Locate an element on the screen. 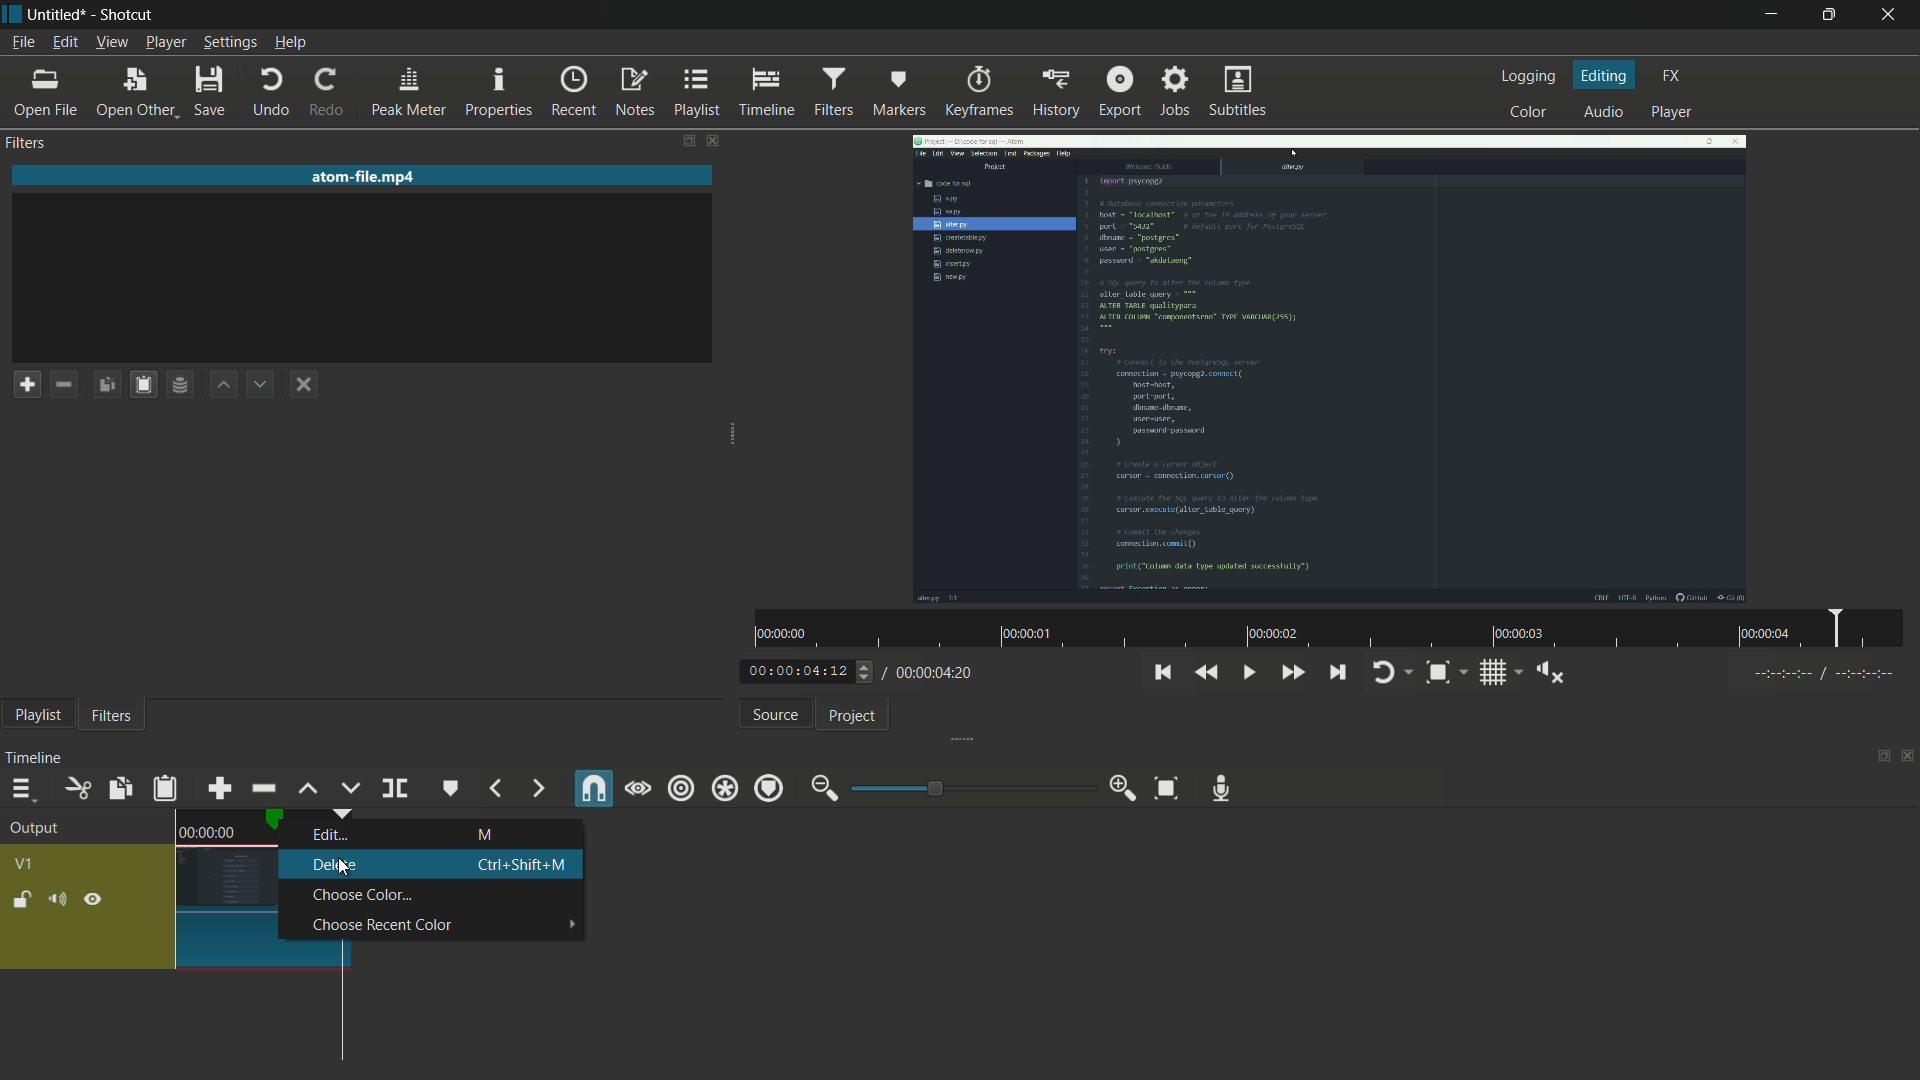  previous marker is located at coordinates (497, 788).